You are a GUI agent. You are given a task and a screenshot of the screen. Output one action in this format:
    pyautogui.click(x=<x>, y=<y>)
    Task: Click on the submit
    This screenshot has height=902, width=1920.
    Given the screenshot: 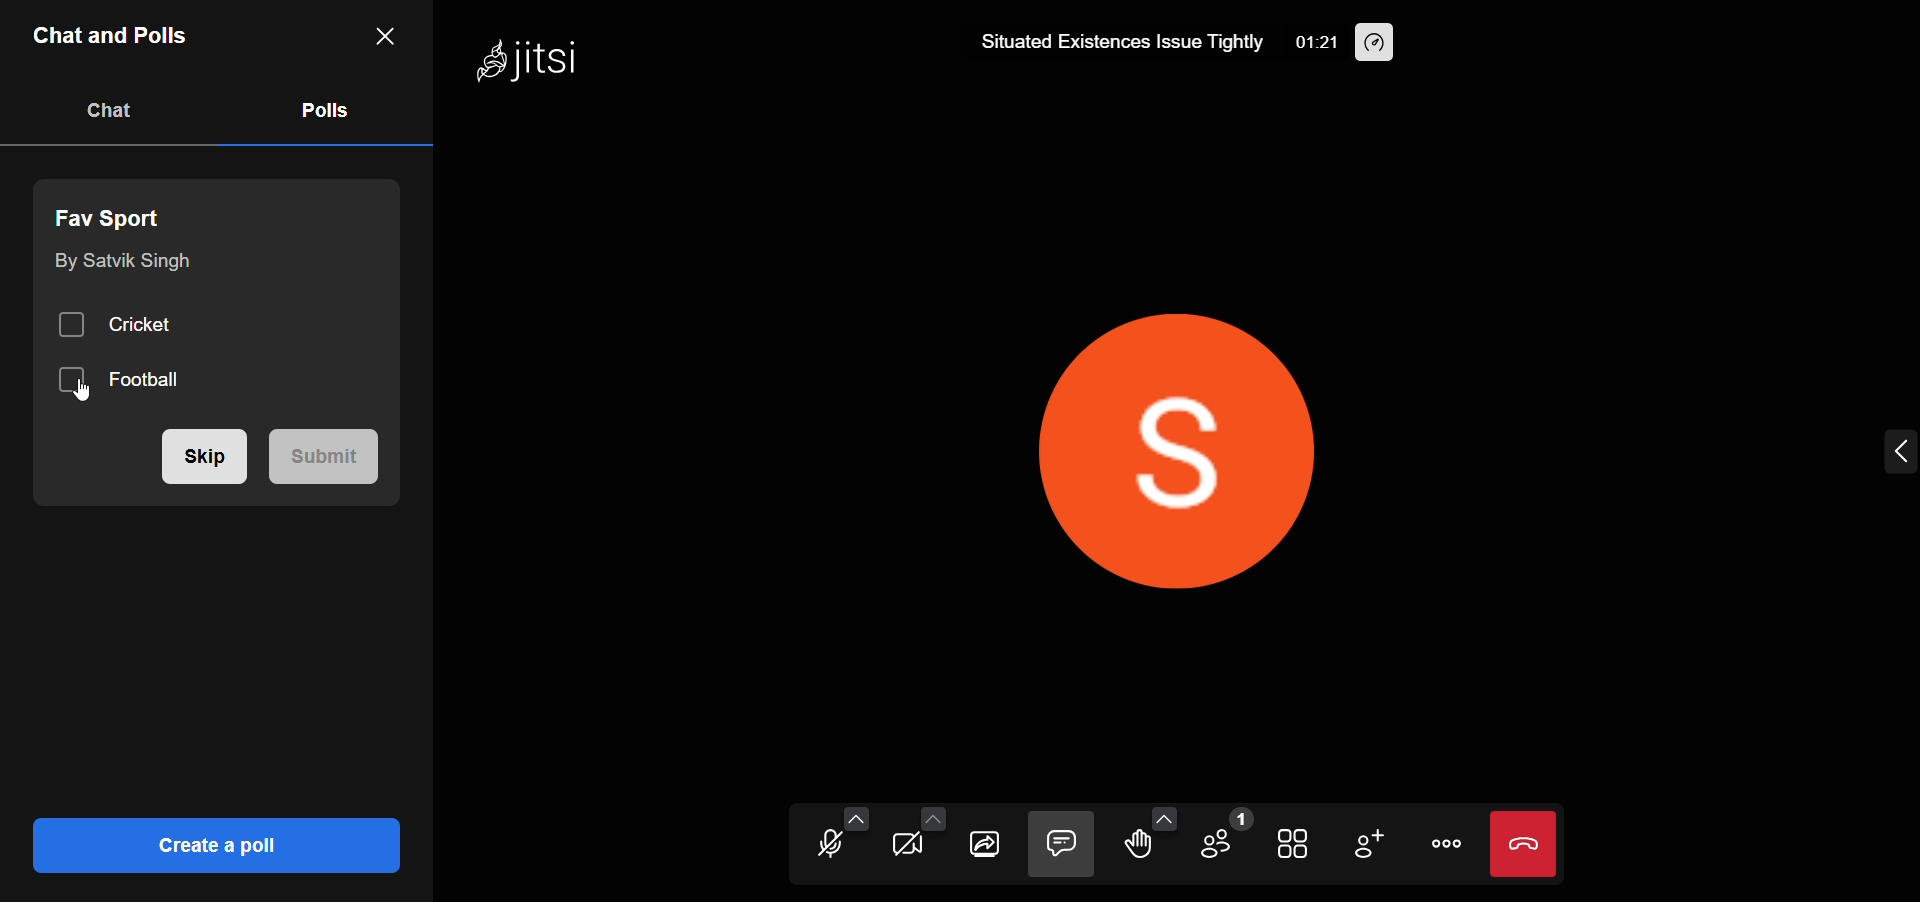 What is the action you would take?
    pyautogui.click(x=326, y=458)
    